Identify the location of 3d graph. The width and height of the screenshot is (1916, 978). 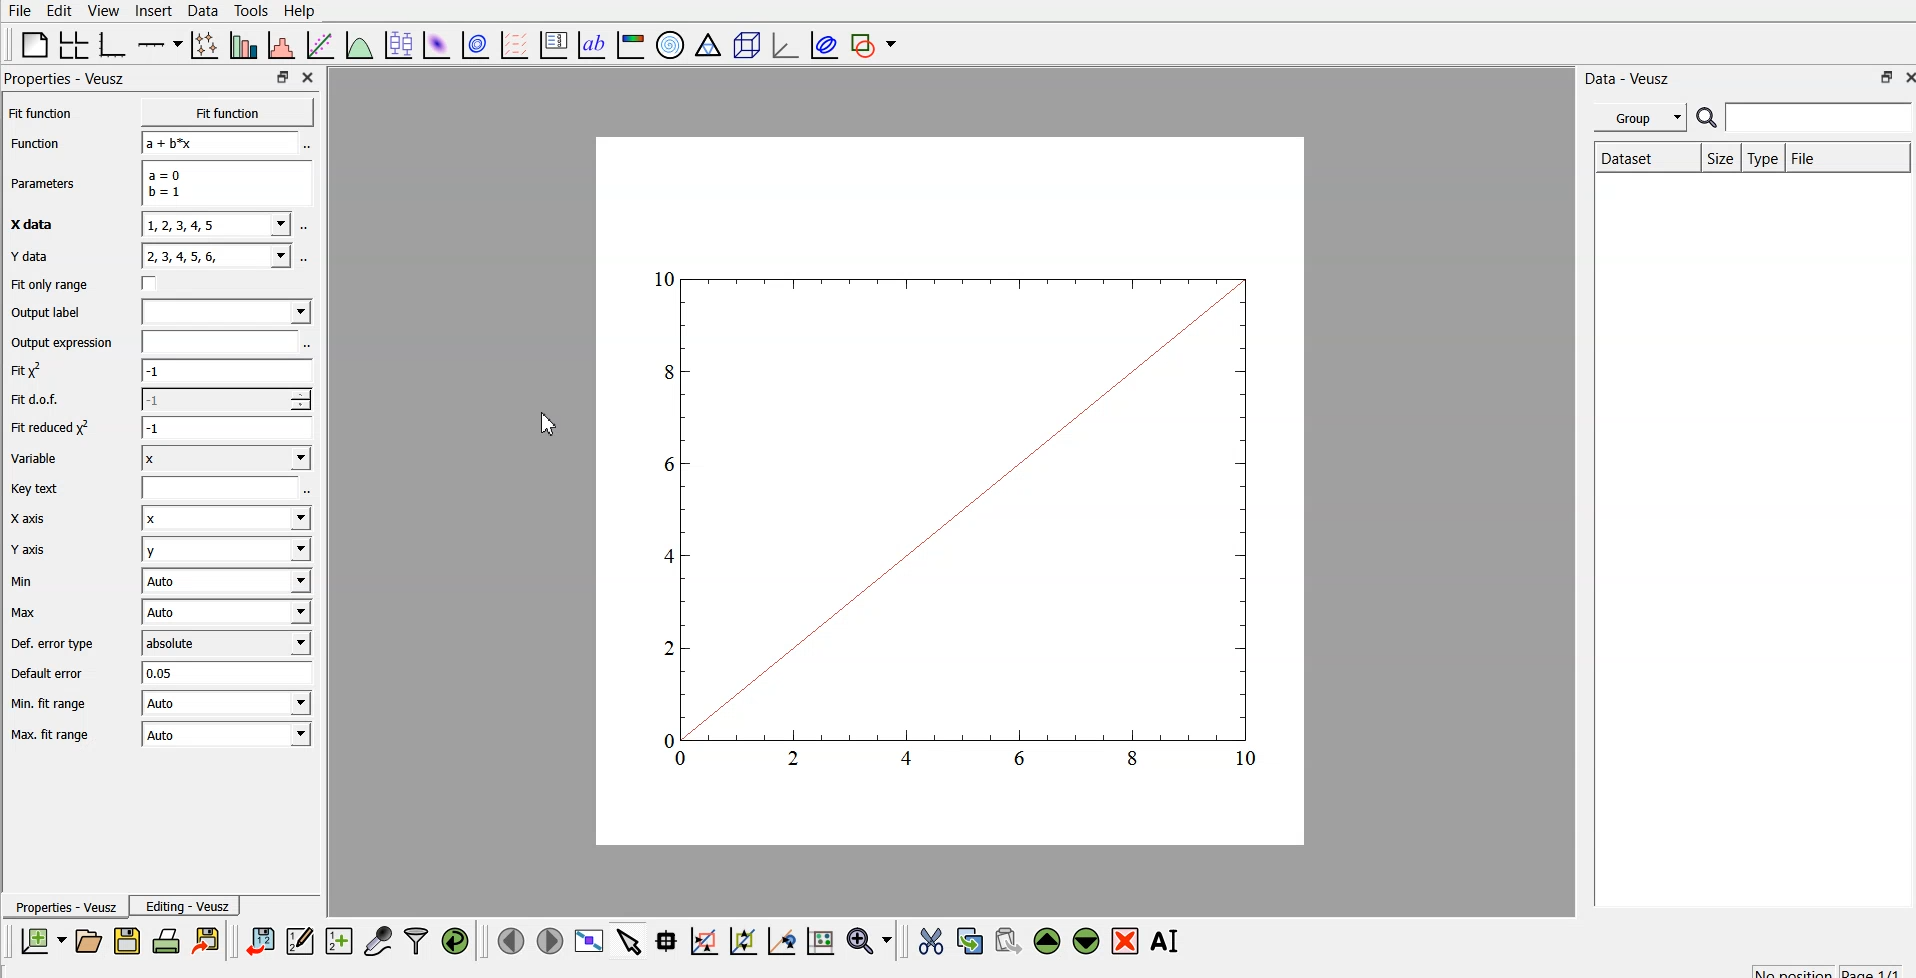
(788, 46).